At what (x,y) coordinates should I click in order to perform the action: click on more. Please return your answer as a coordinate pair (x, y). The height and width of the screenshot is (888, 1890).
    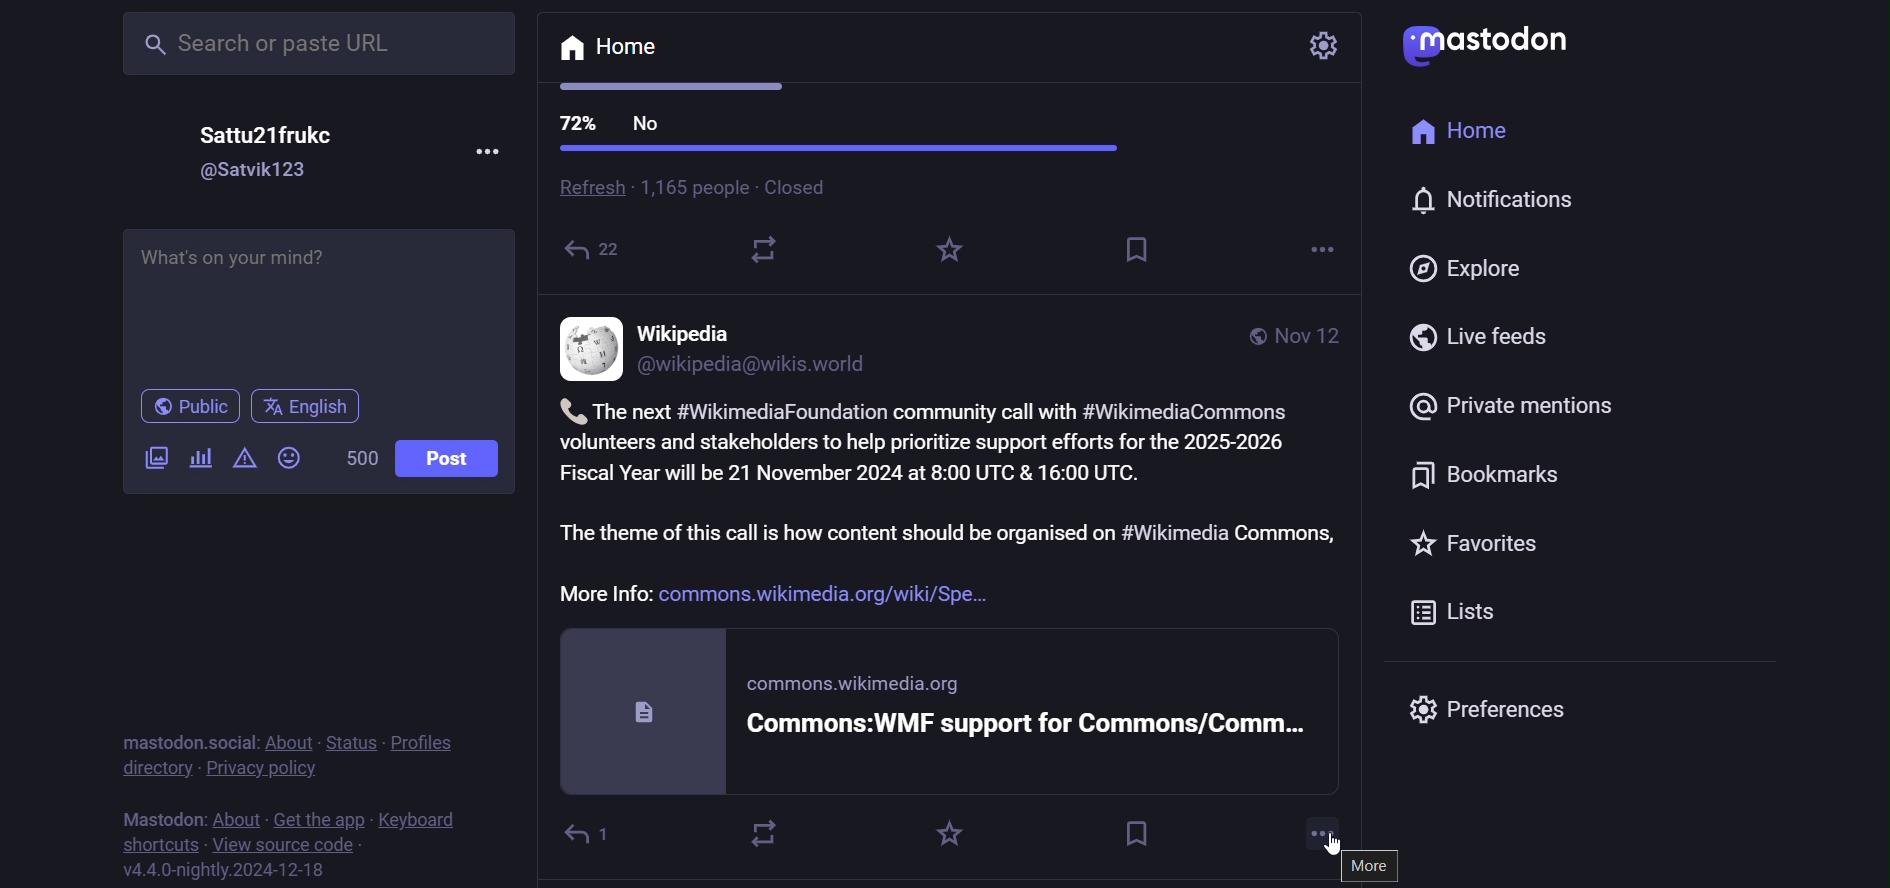
    Looking at the image, I should click on (1375, 868).